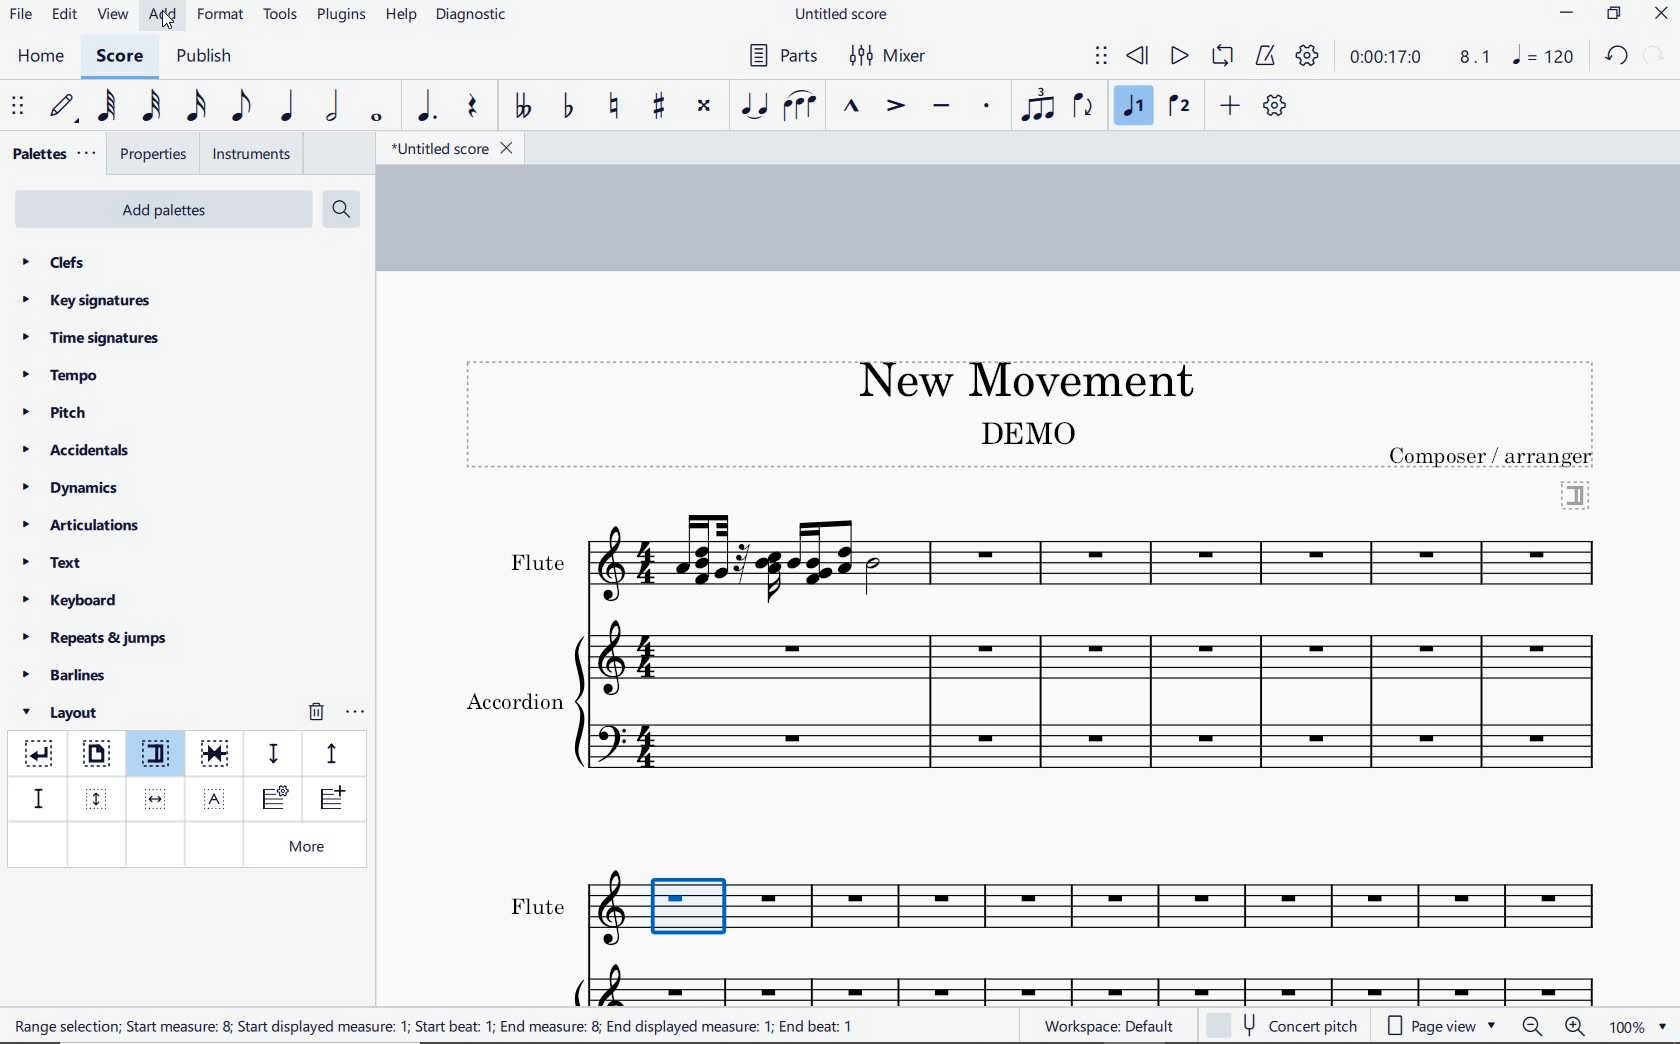 This screenshot has width=1680, height=1044. I want to click on format, so click(222, 14).